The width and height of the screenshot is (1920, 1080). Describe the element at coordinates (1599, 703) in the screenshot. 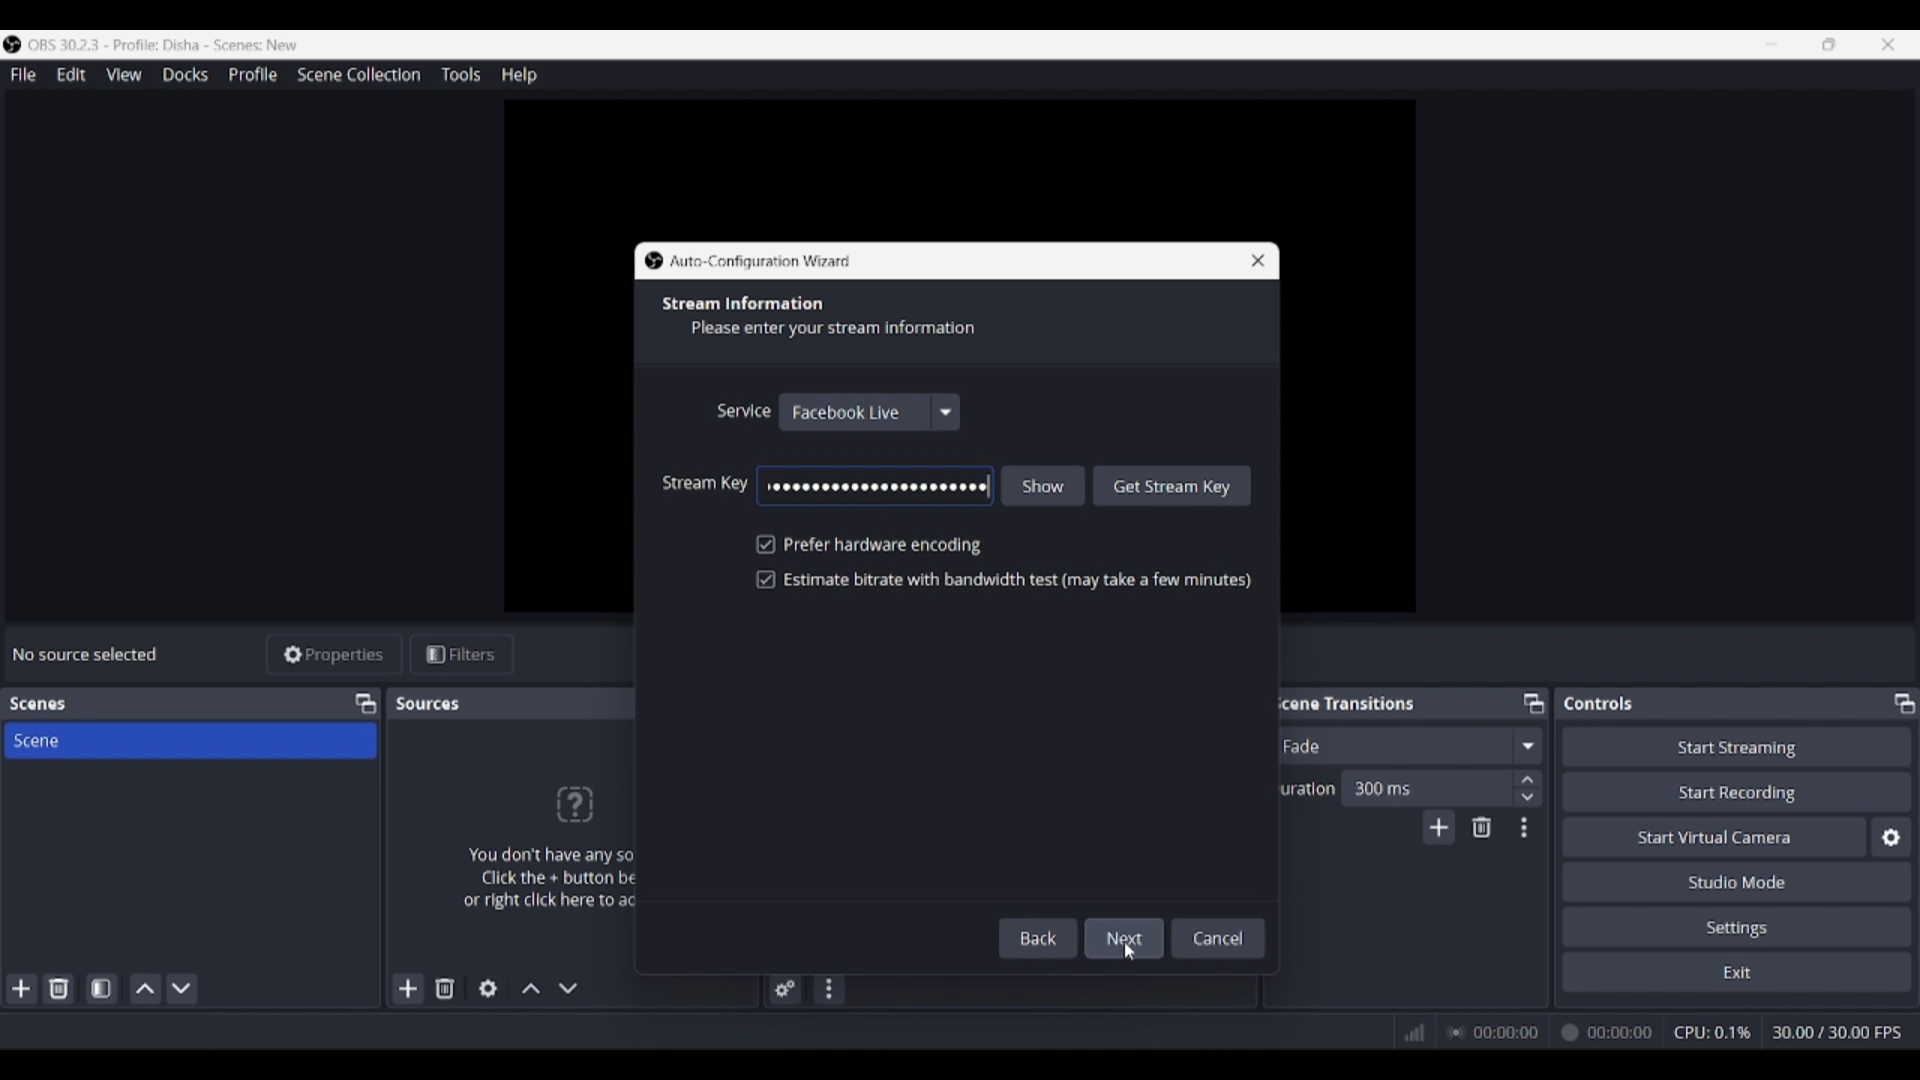

I see `Panel title` at that location.